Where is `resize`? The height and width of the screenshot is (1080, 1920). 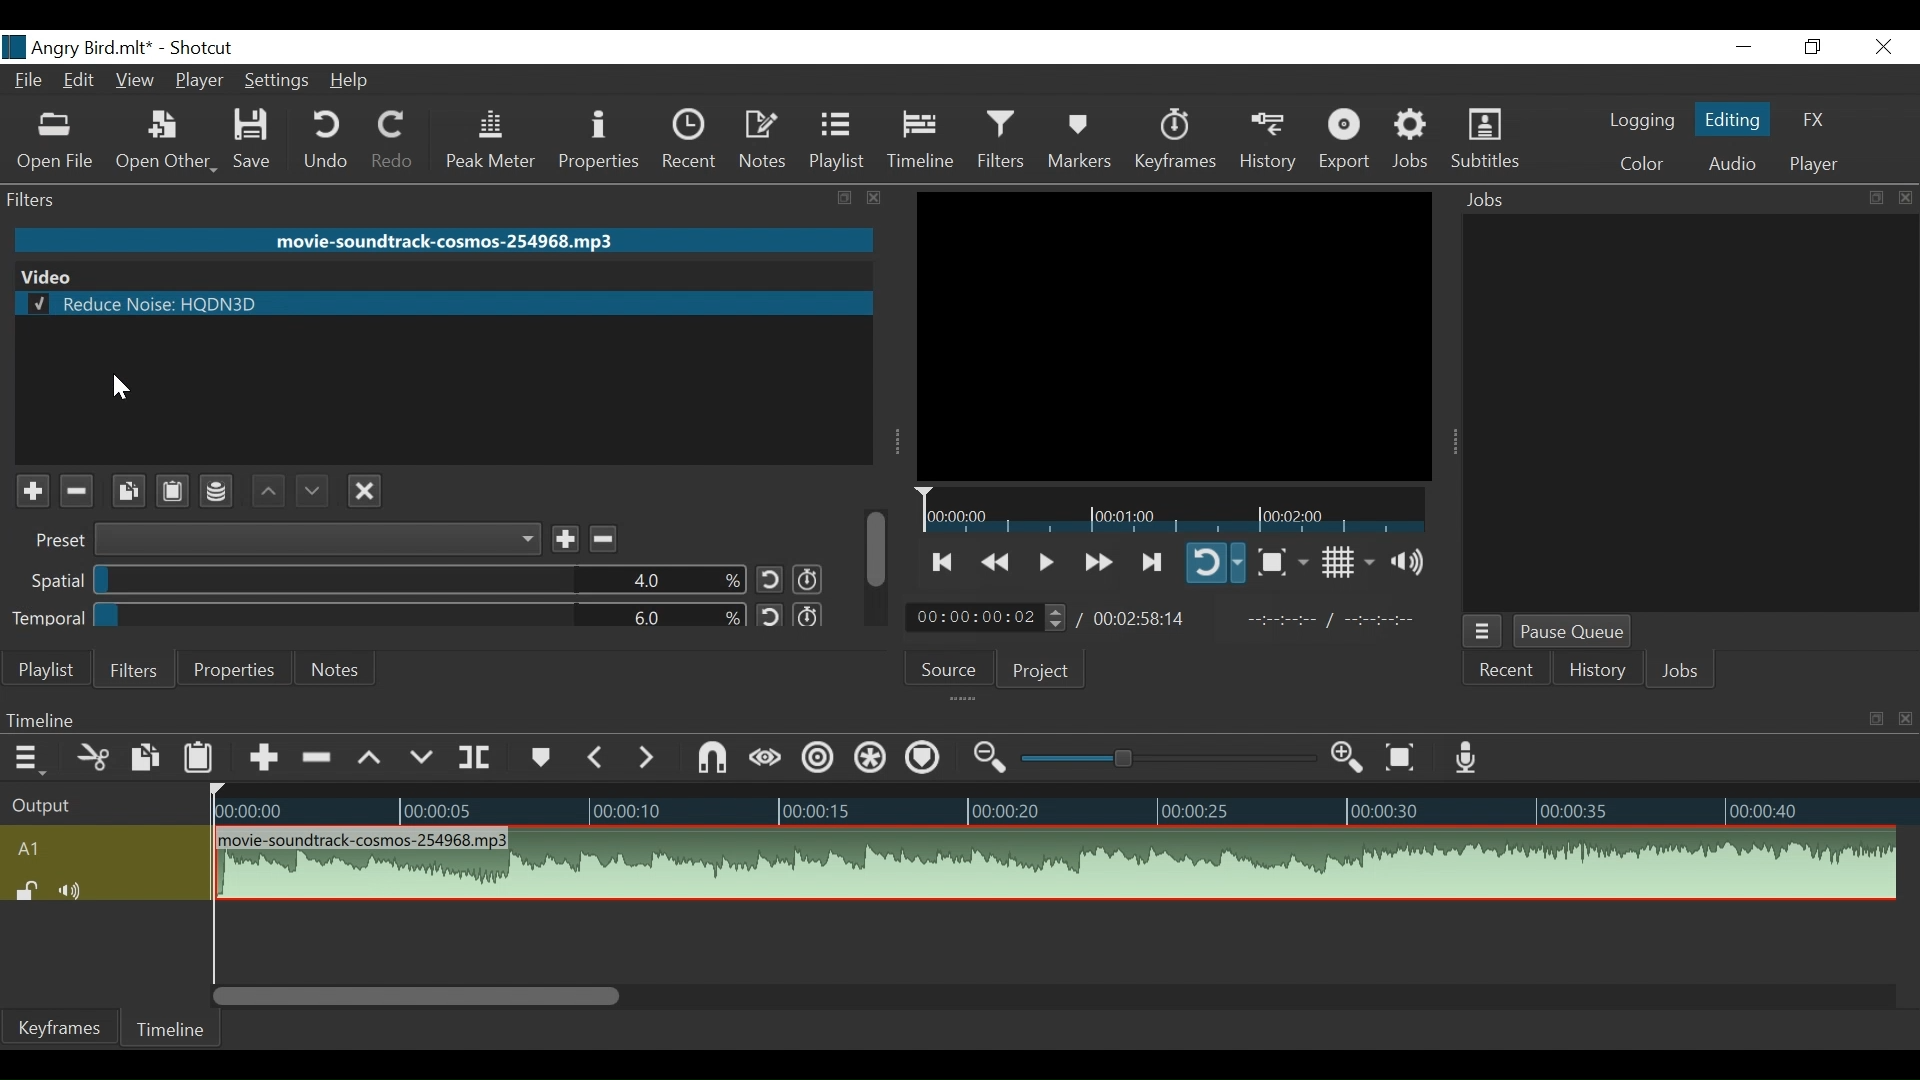
resize is located at coordinates (1874, 720).